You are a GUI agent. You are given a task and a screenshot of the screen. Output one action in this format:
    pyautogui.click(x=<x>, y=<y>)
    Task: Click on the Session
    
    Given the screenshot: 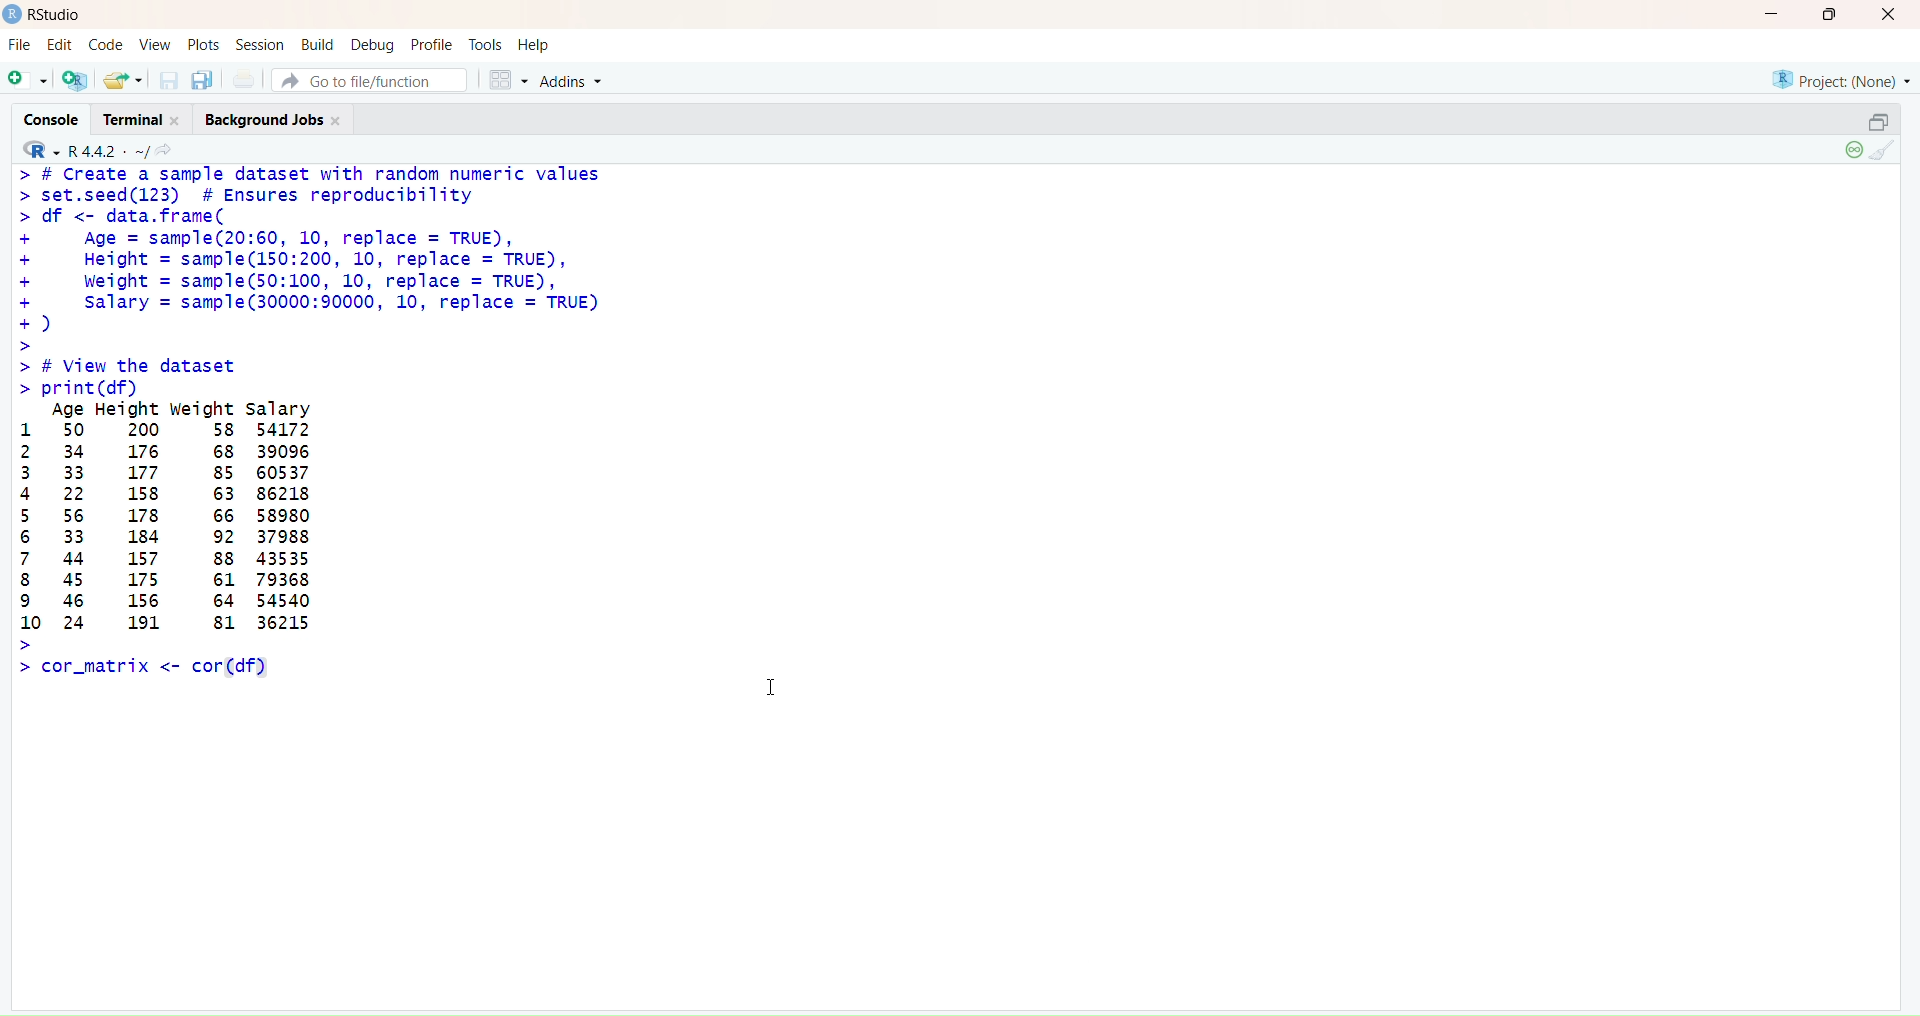 What is the action you would take?
    pyautogui.click(x=262, y=45)
    